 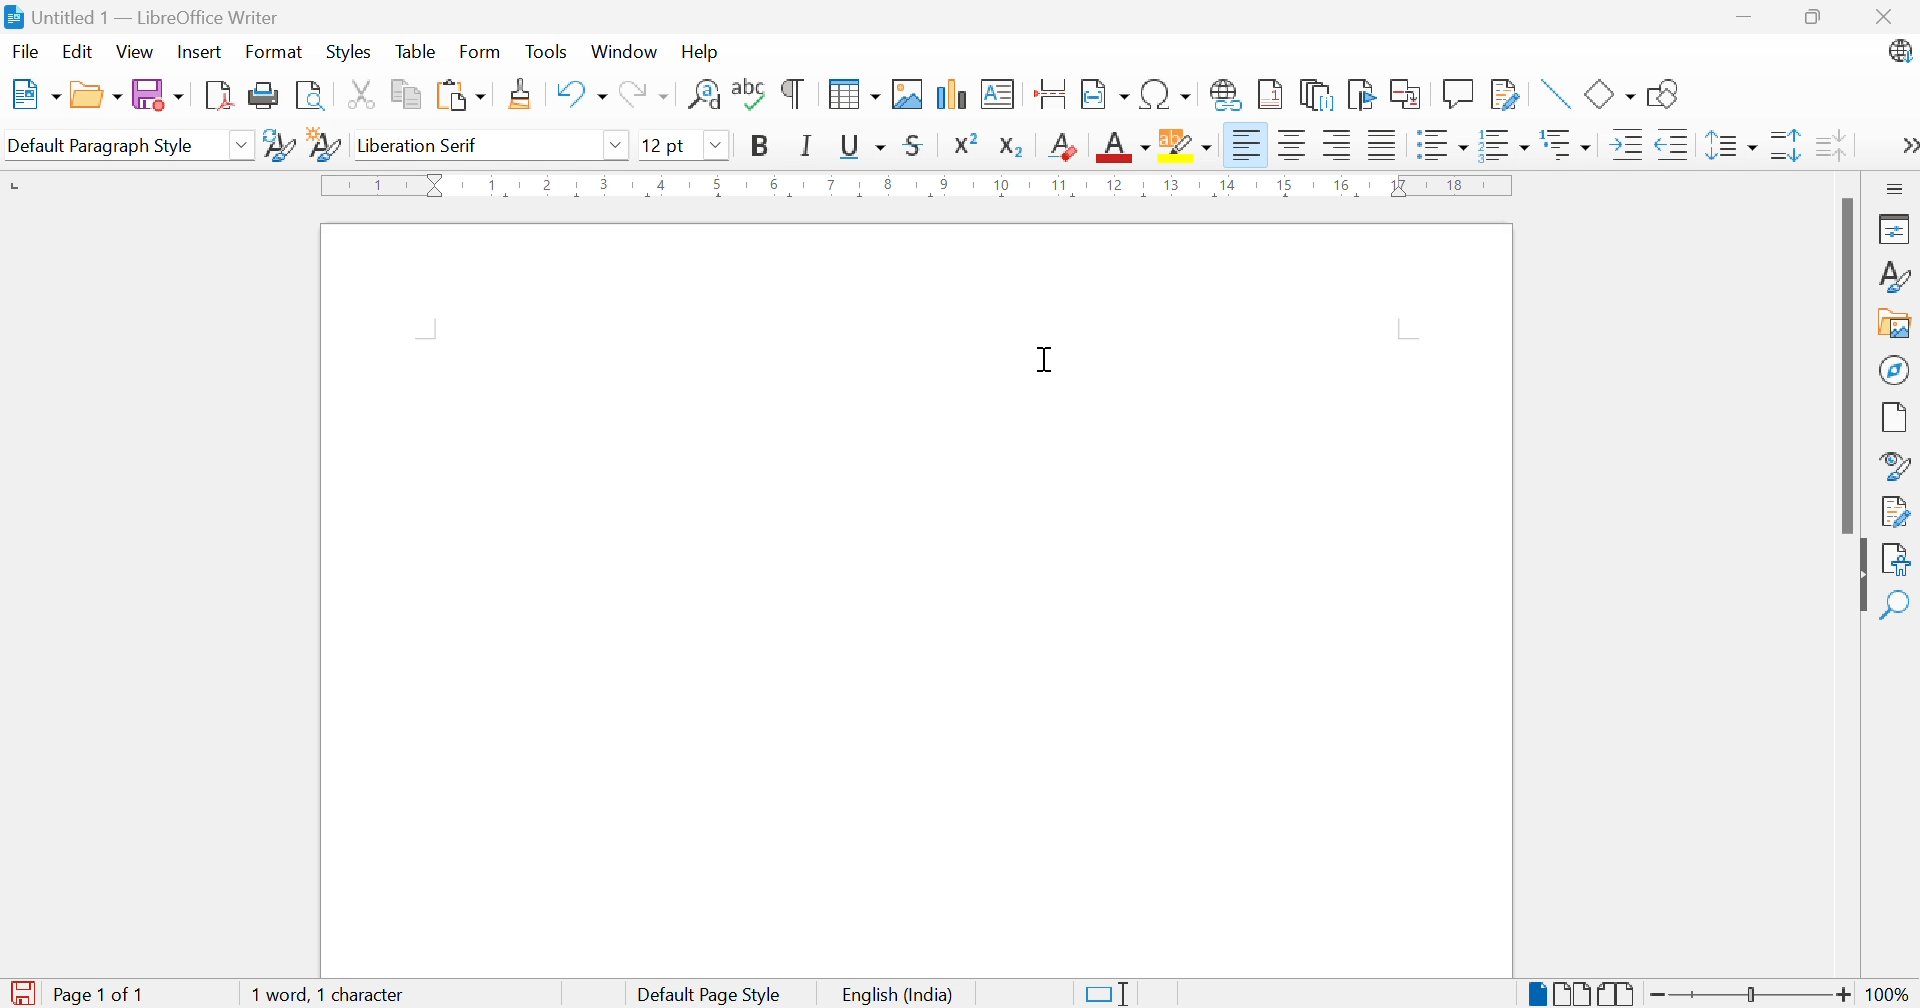 What do you see at coordinates (580, 94) in the screenshot?
I see `Undo` at bounding box center [580, 94].